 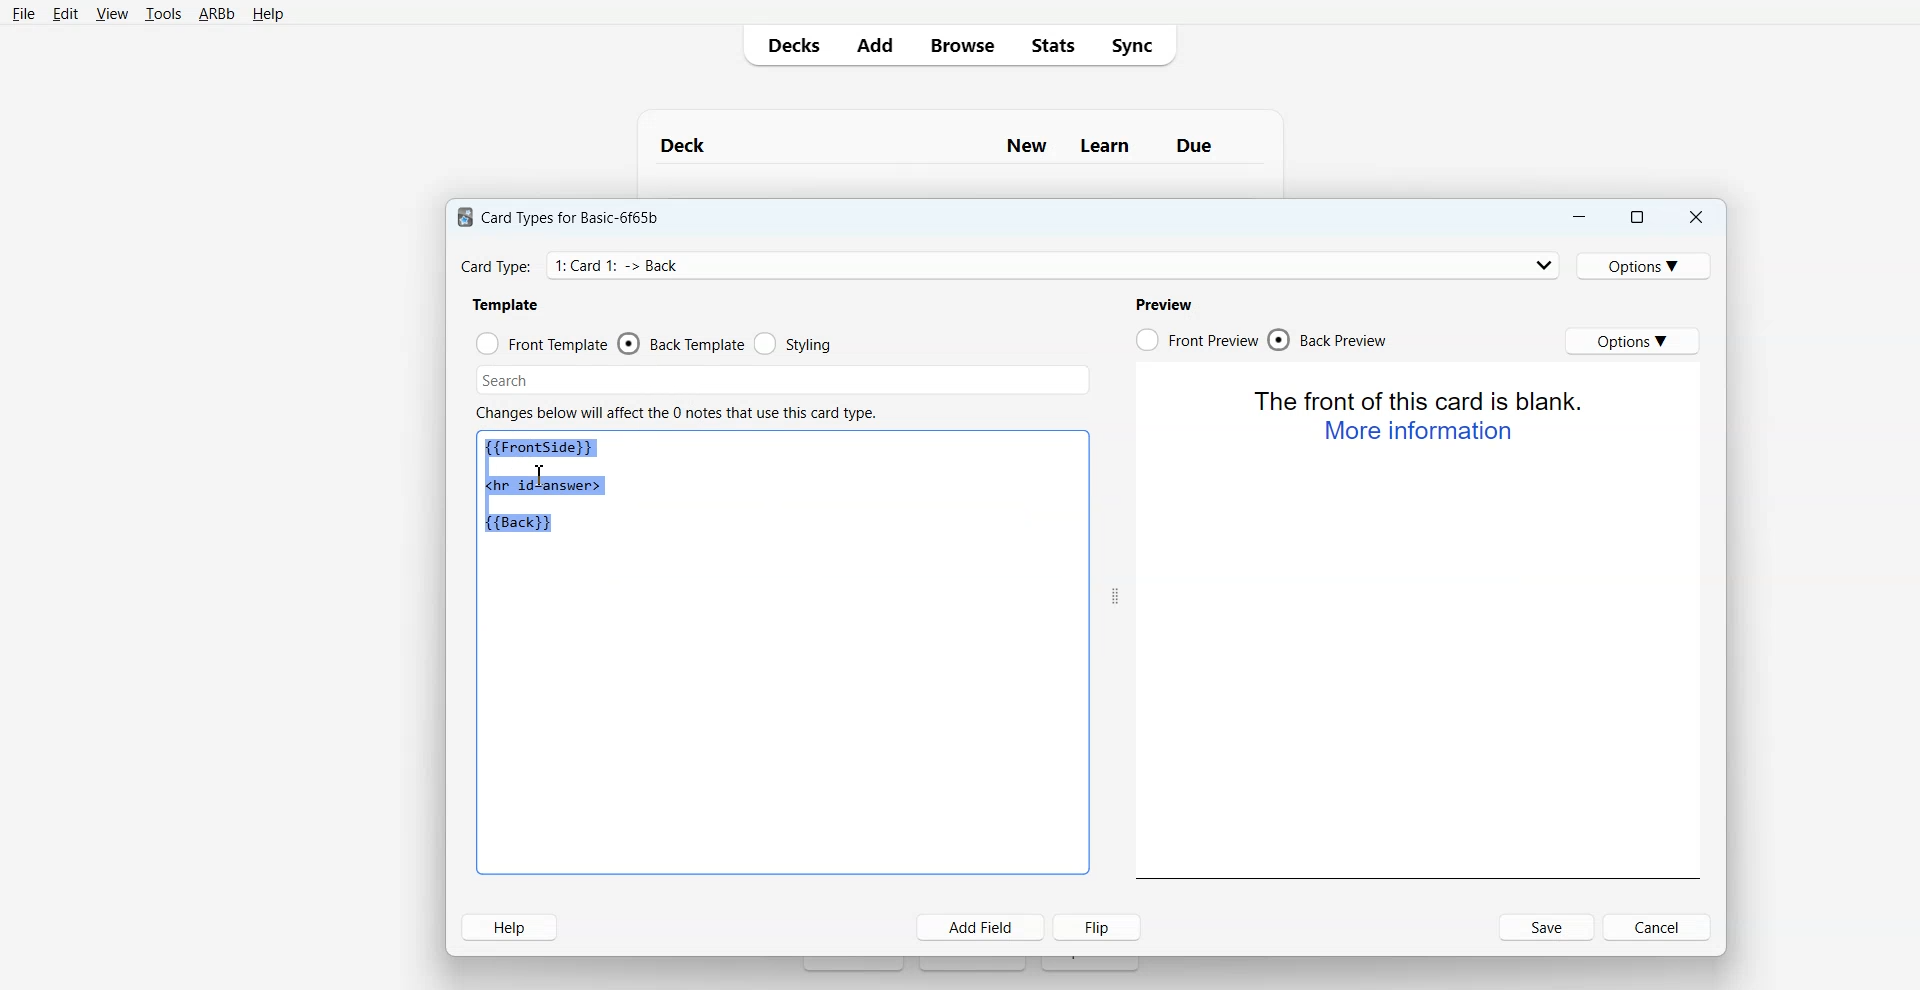 What do you see at coordinates (1009, 264) in the screenshot?
I see `Card Type` at bounding box center [1009, 264].